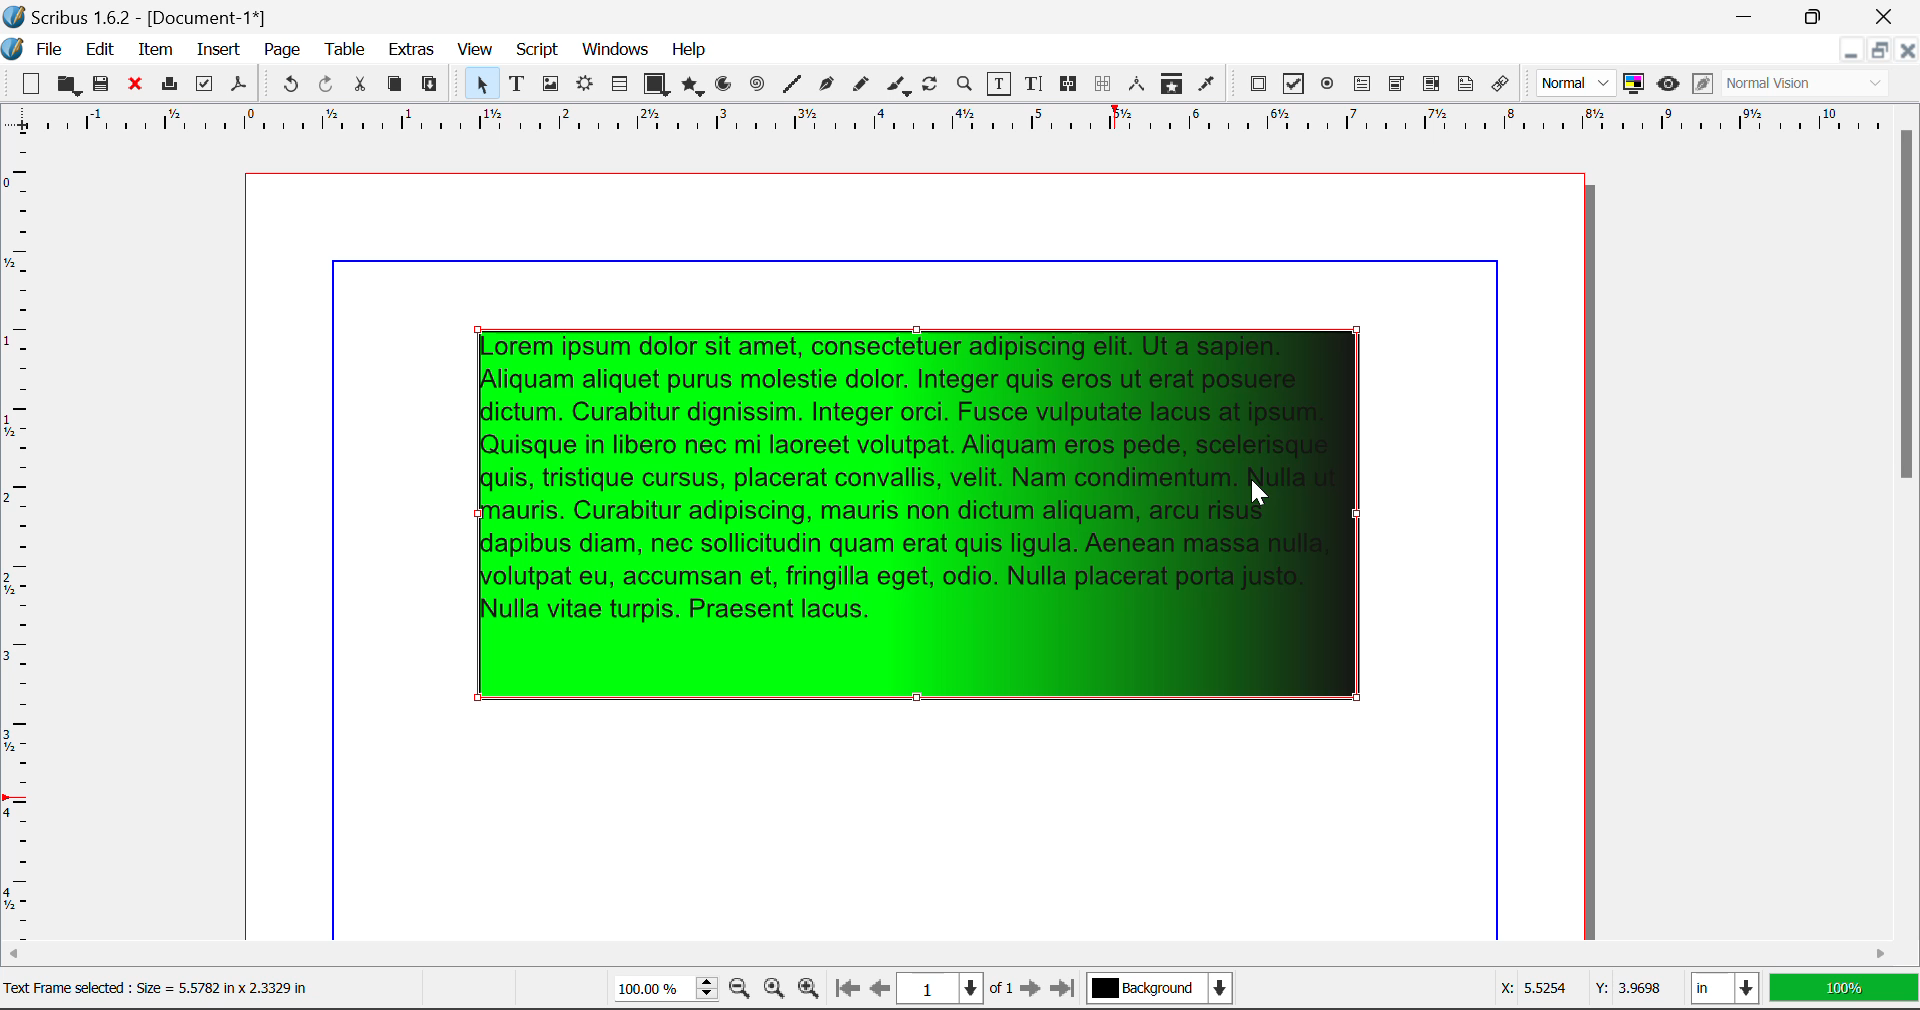 The image size is (1920, 1010). I want to click on Calligraphic Line, so click(900, 88).